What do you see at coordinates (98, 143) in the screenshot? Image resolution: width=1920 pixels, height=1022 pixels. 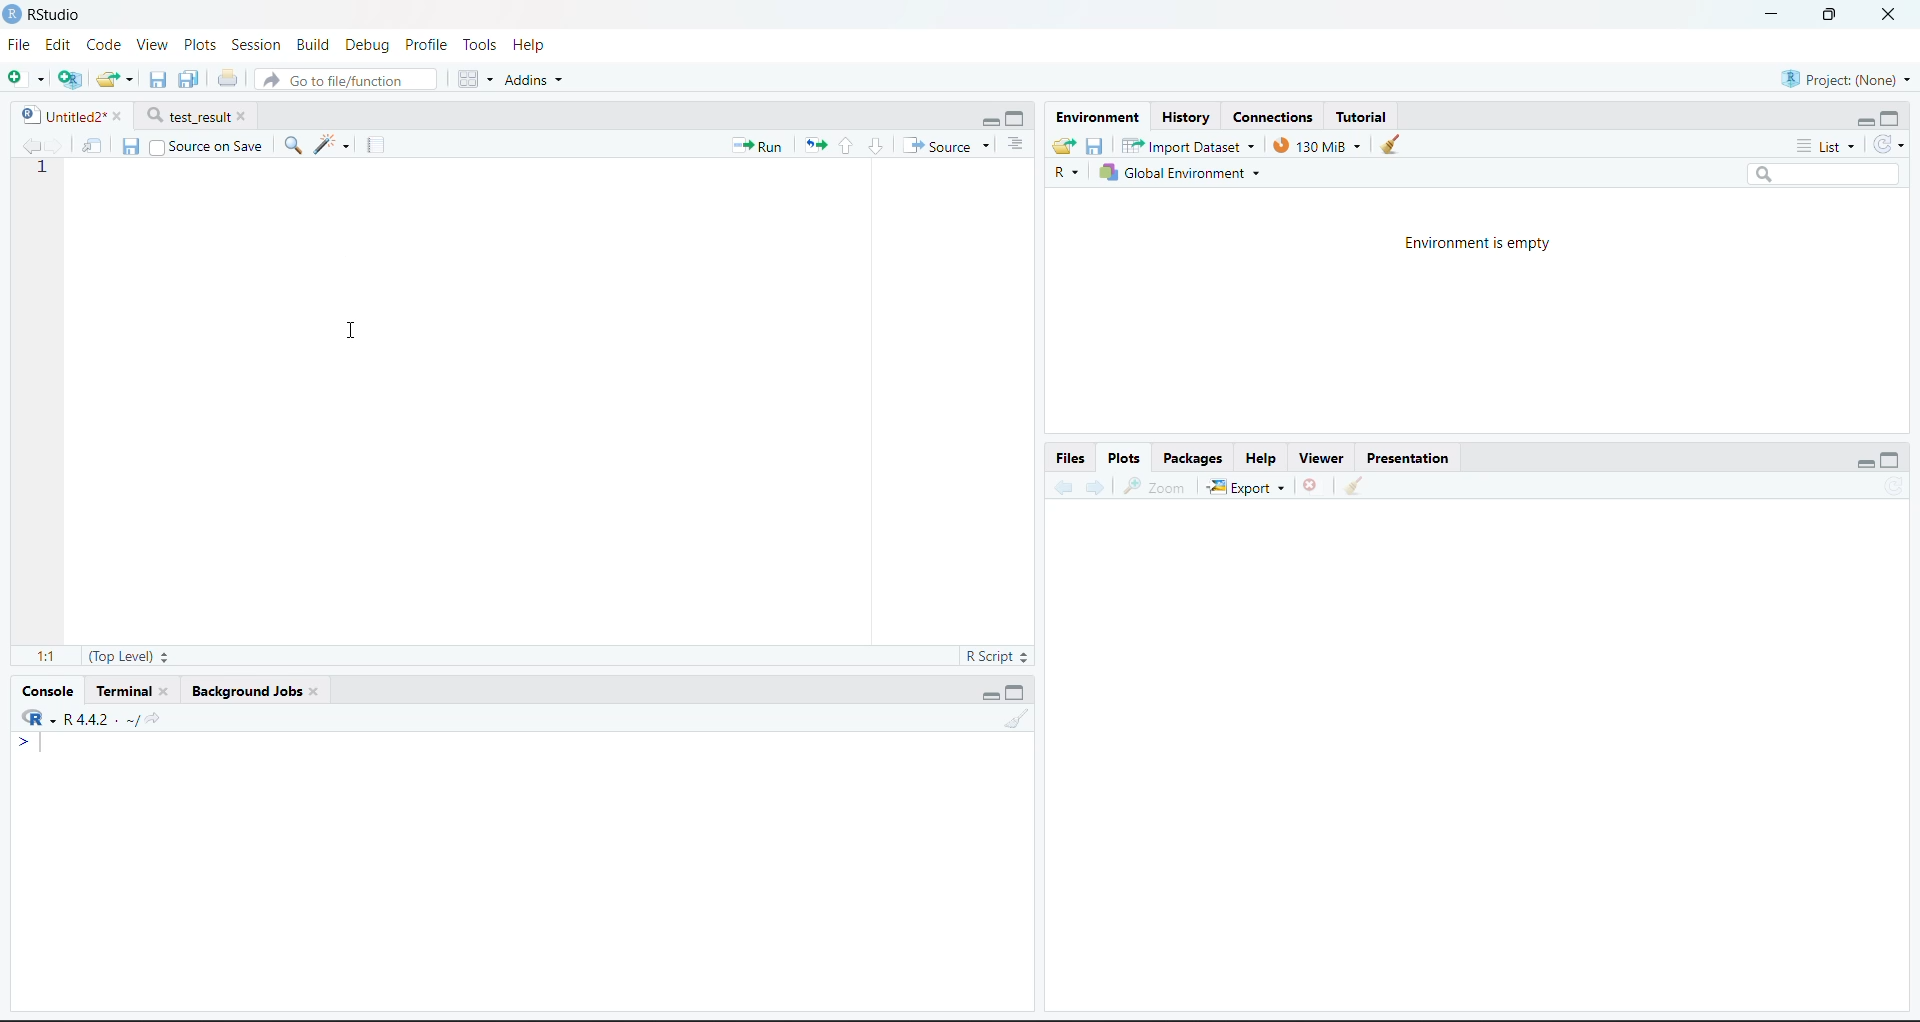 I see `Show in new window` at bounding box center [98, 143].